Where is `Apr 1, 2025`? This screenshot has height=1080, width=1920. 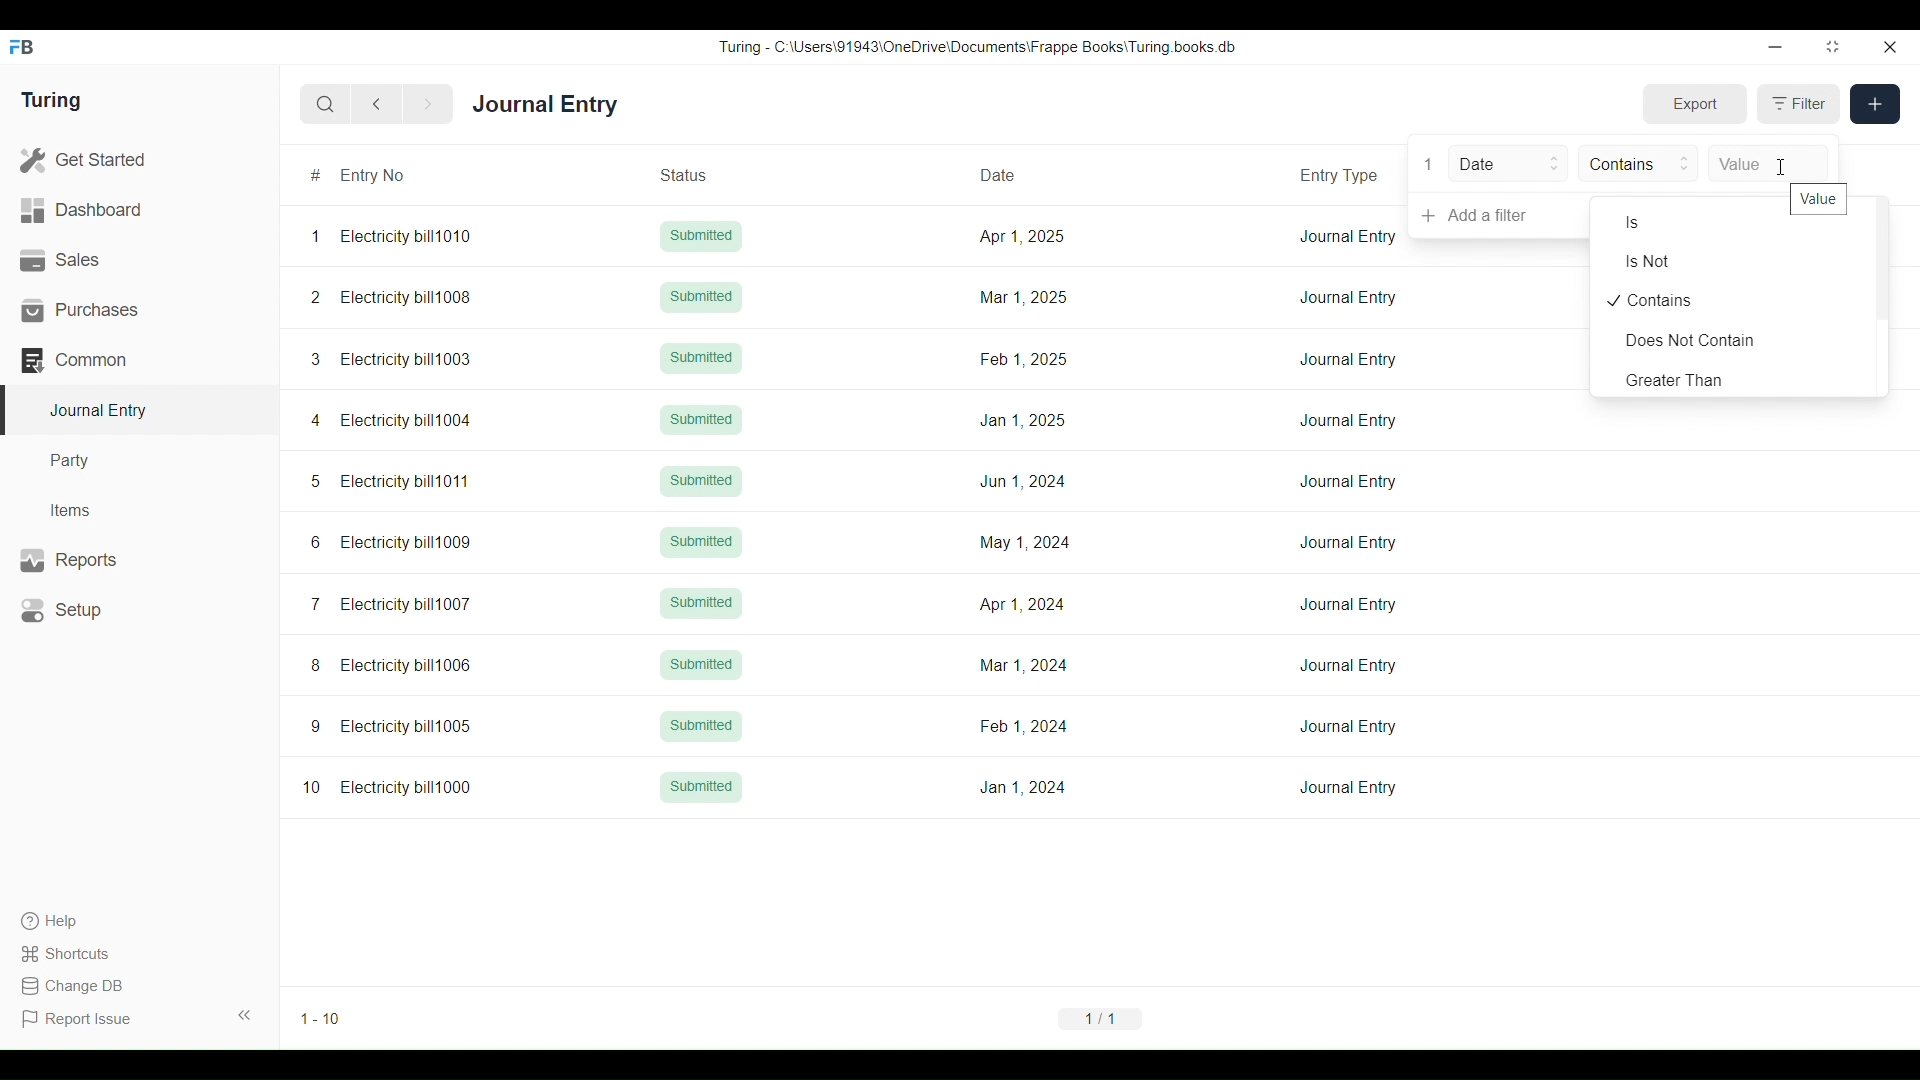 Apr 1, 2025 is located at coordinates (1021, 235).